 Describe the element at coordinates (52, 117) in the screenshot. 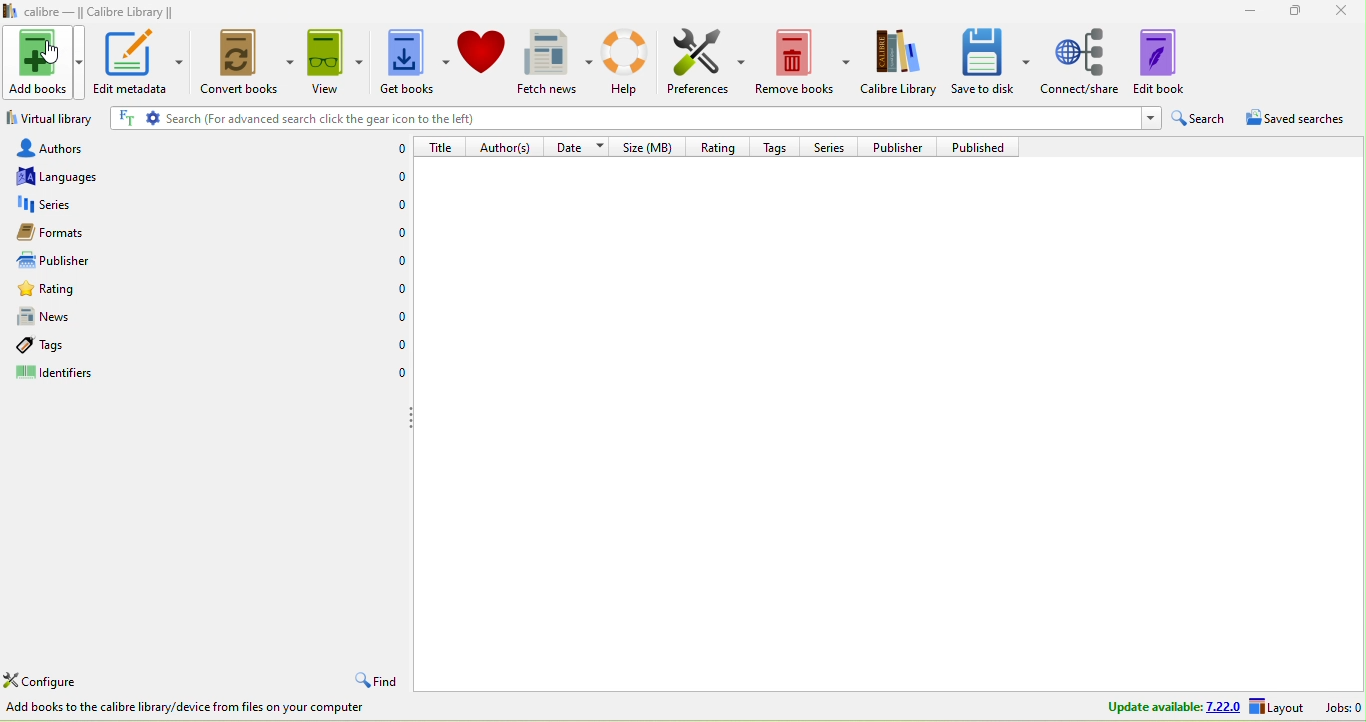

I see `virtual library` at that location.